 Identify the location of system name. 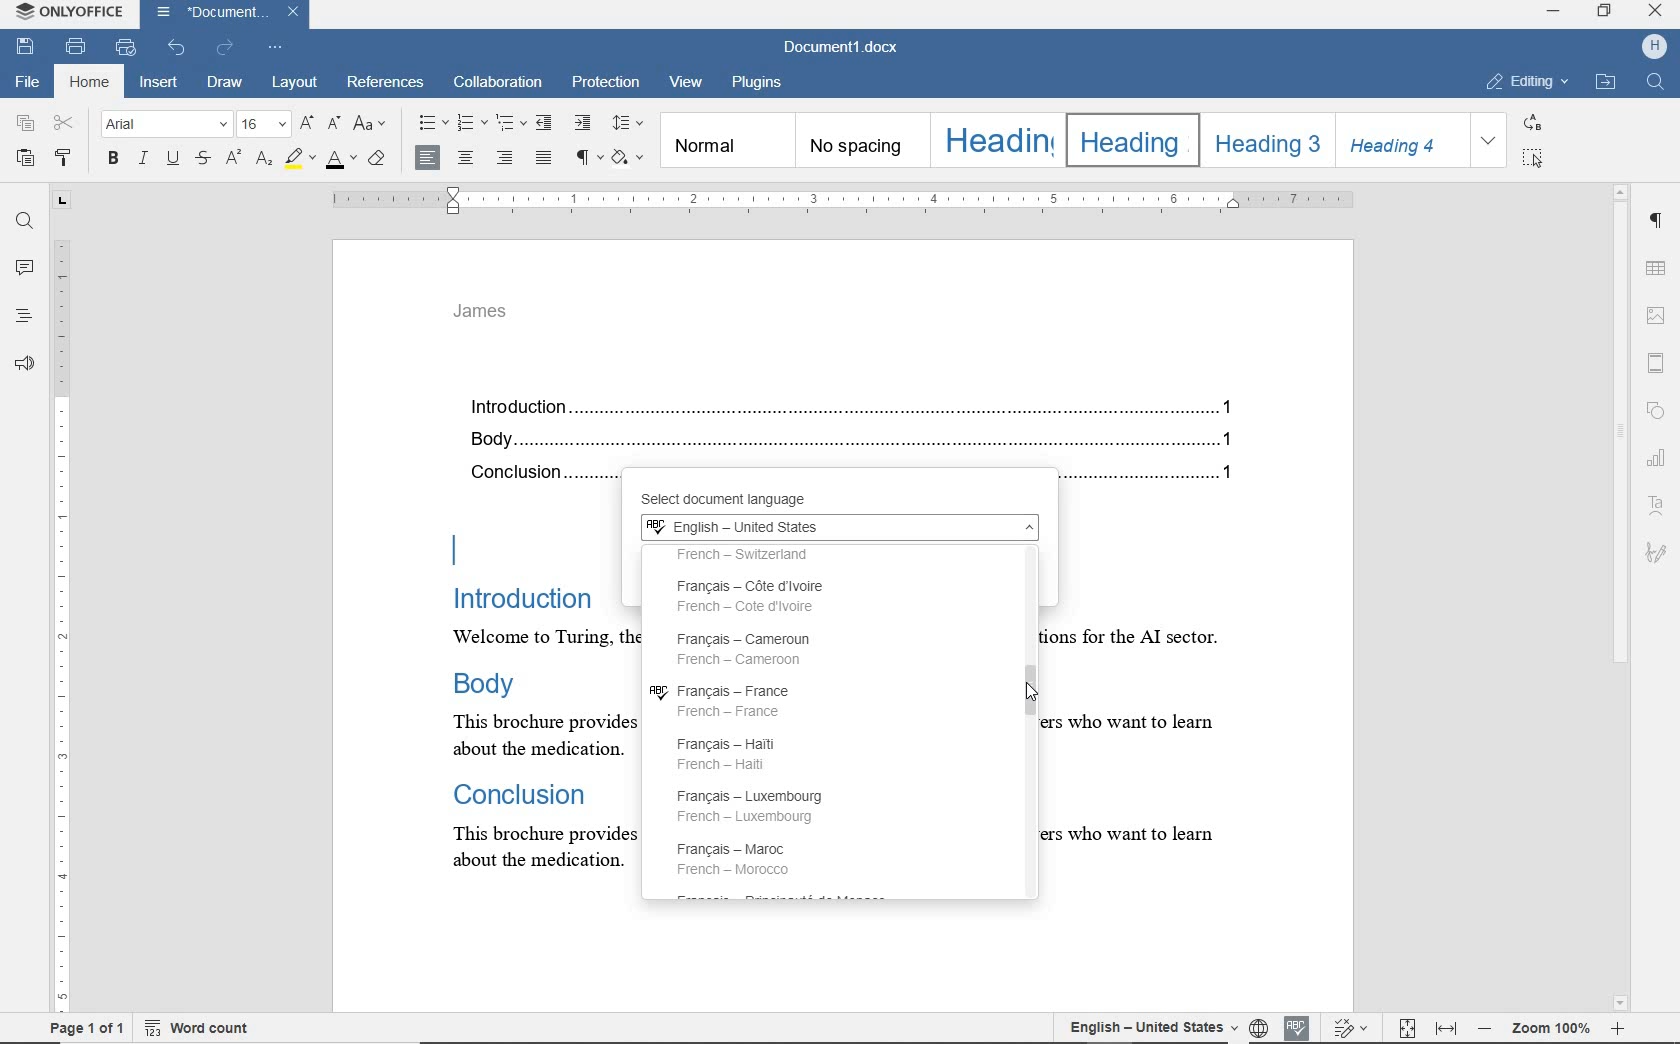
(70, 14).